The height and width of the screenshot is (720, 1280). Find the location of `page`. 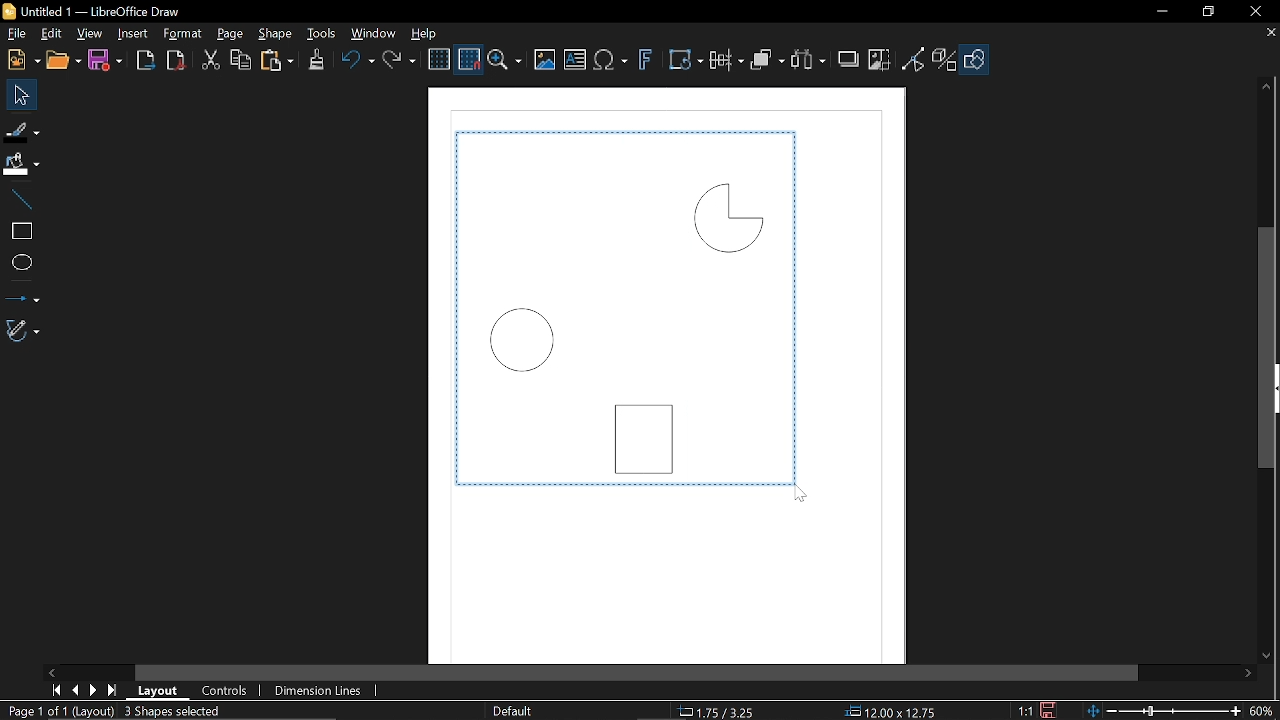

page is located at coordinates (234, 35).